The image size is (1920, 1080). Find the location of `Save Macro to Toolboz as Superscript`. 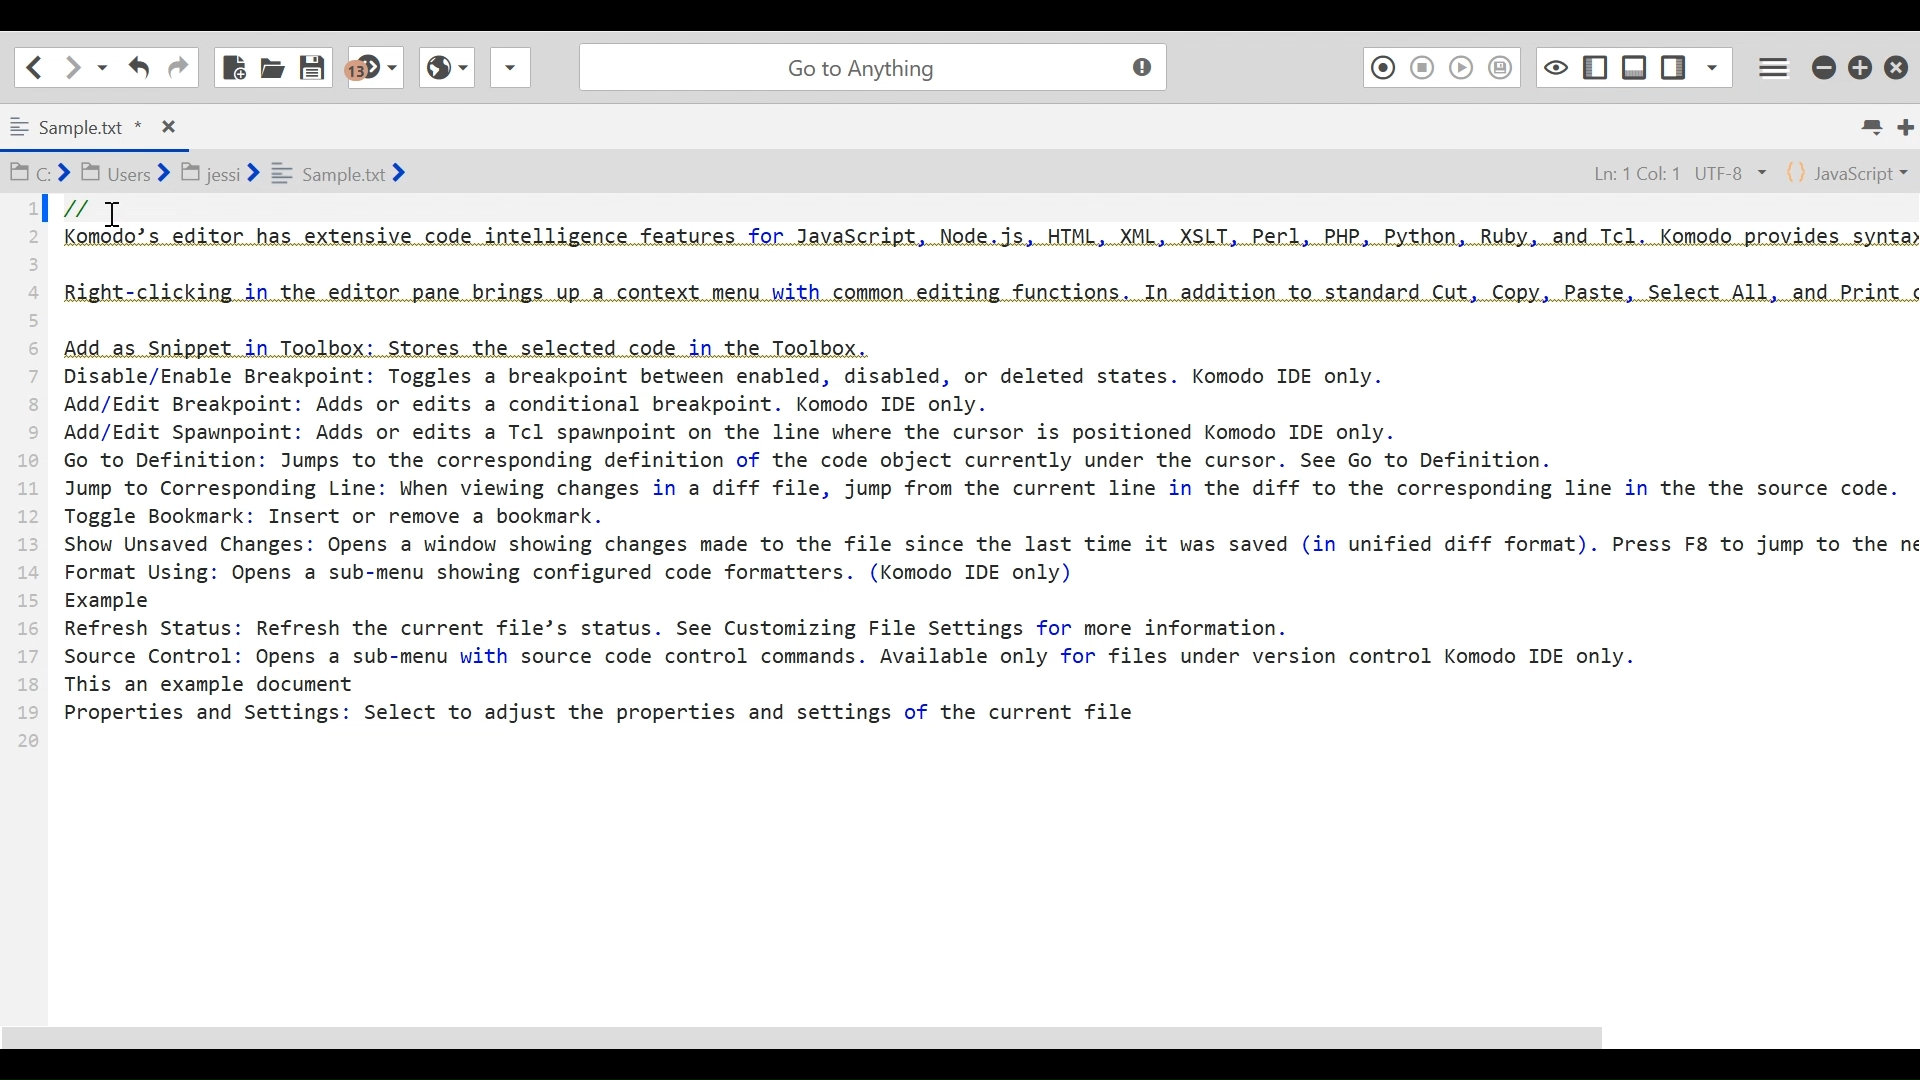

Save Macro to Toolboz as Superscript is located at coordinates (1504, 66).